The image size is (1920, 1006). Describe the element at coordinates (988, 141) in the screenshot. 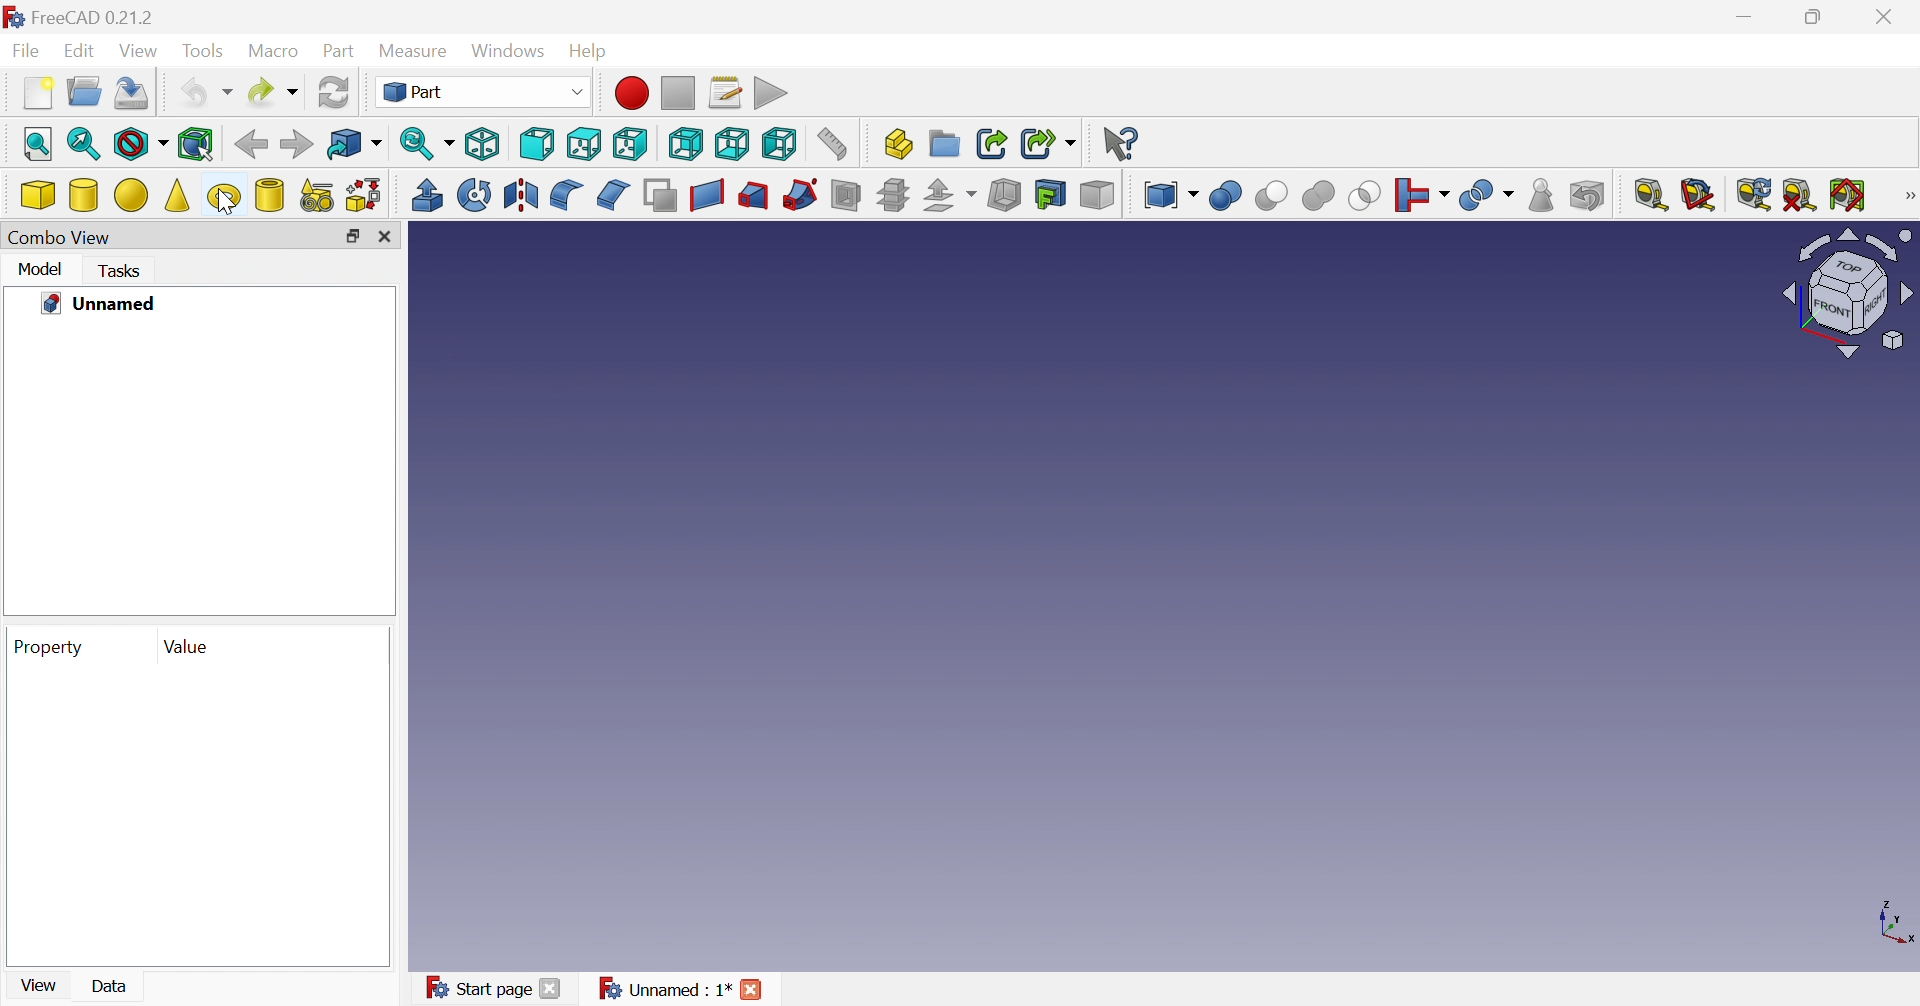

I see `Make link` at that location.